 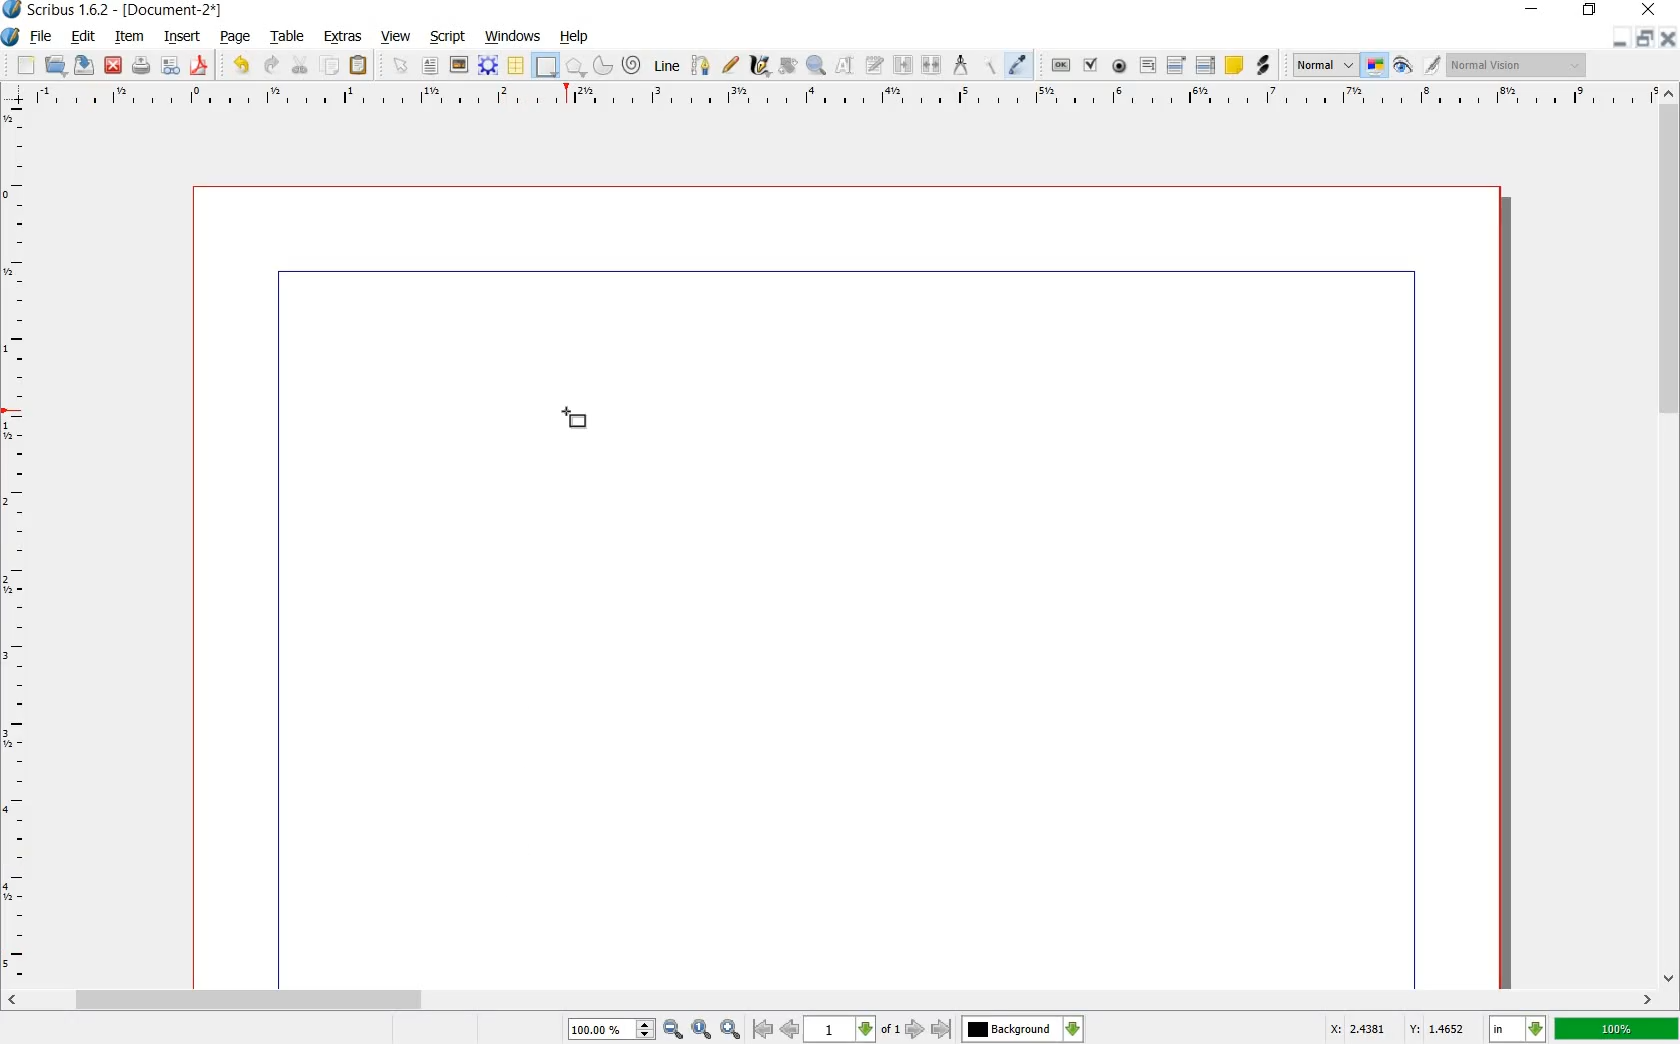 I want to click on MEASUREMENTS, so click(x=960, y=65).